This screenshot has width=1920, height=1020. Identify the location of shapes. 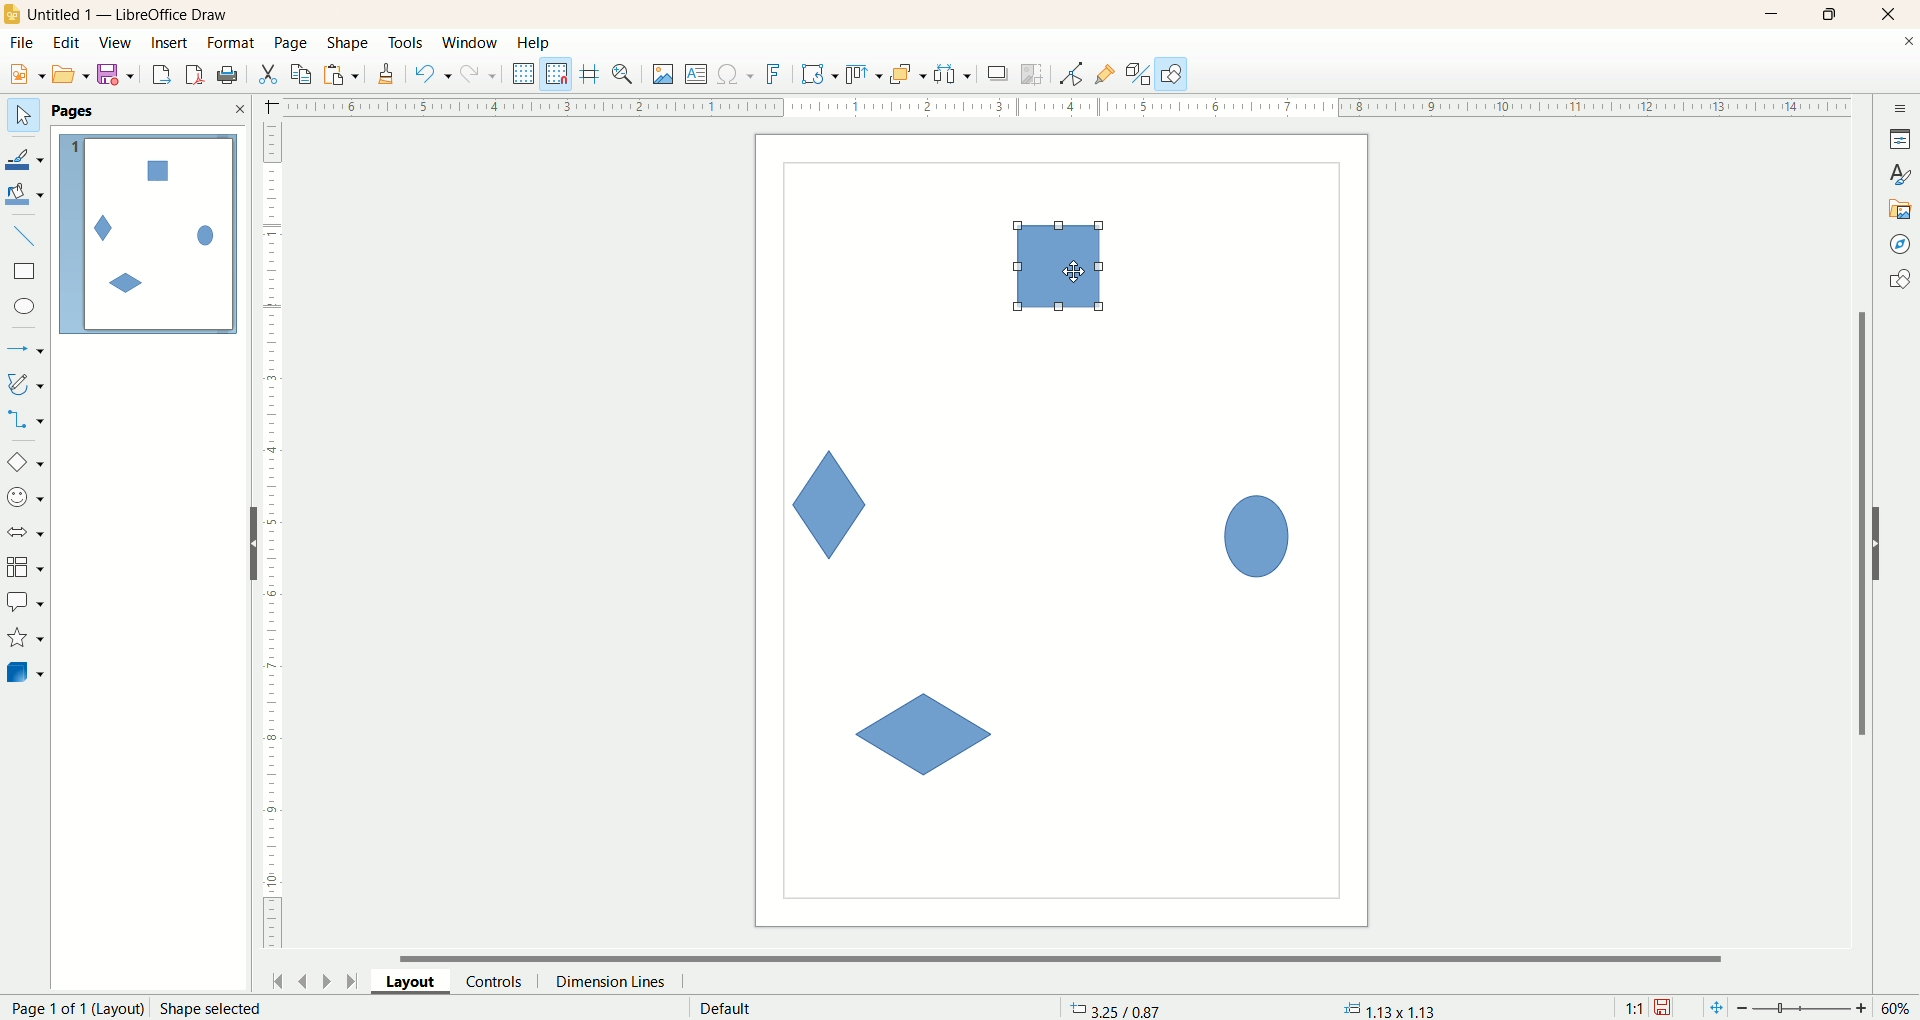
(1899, 282).